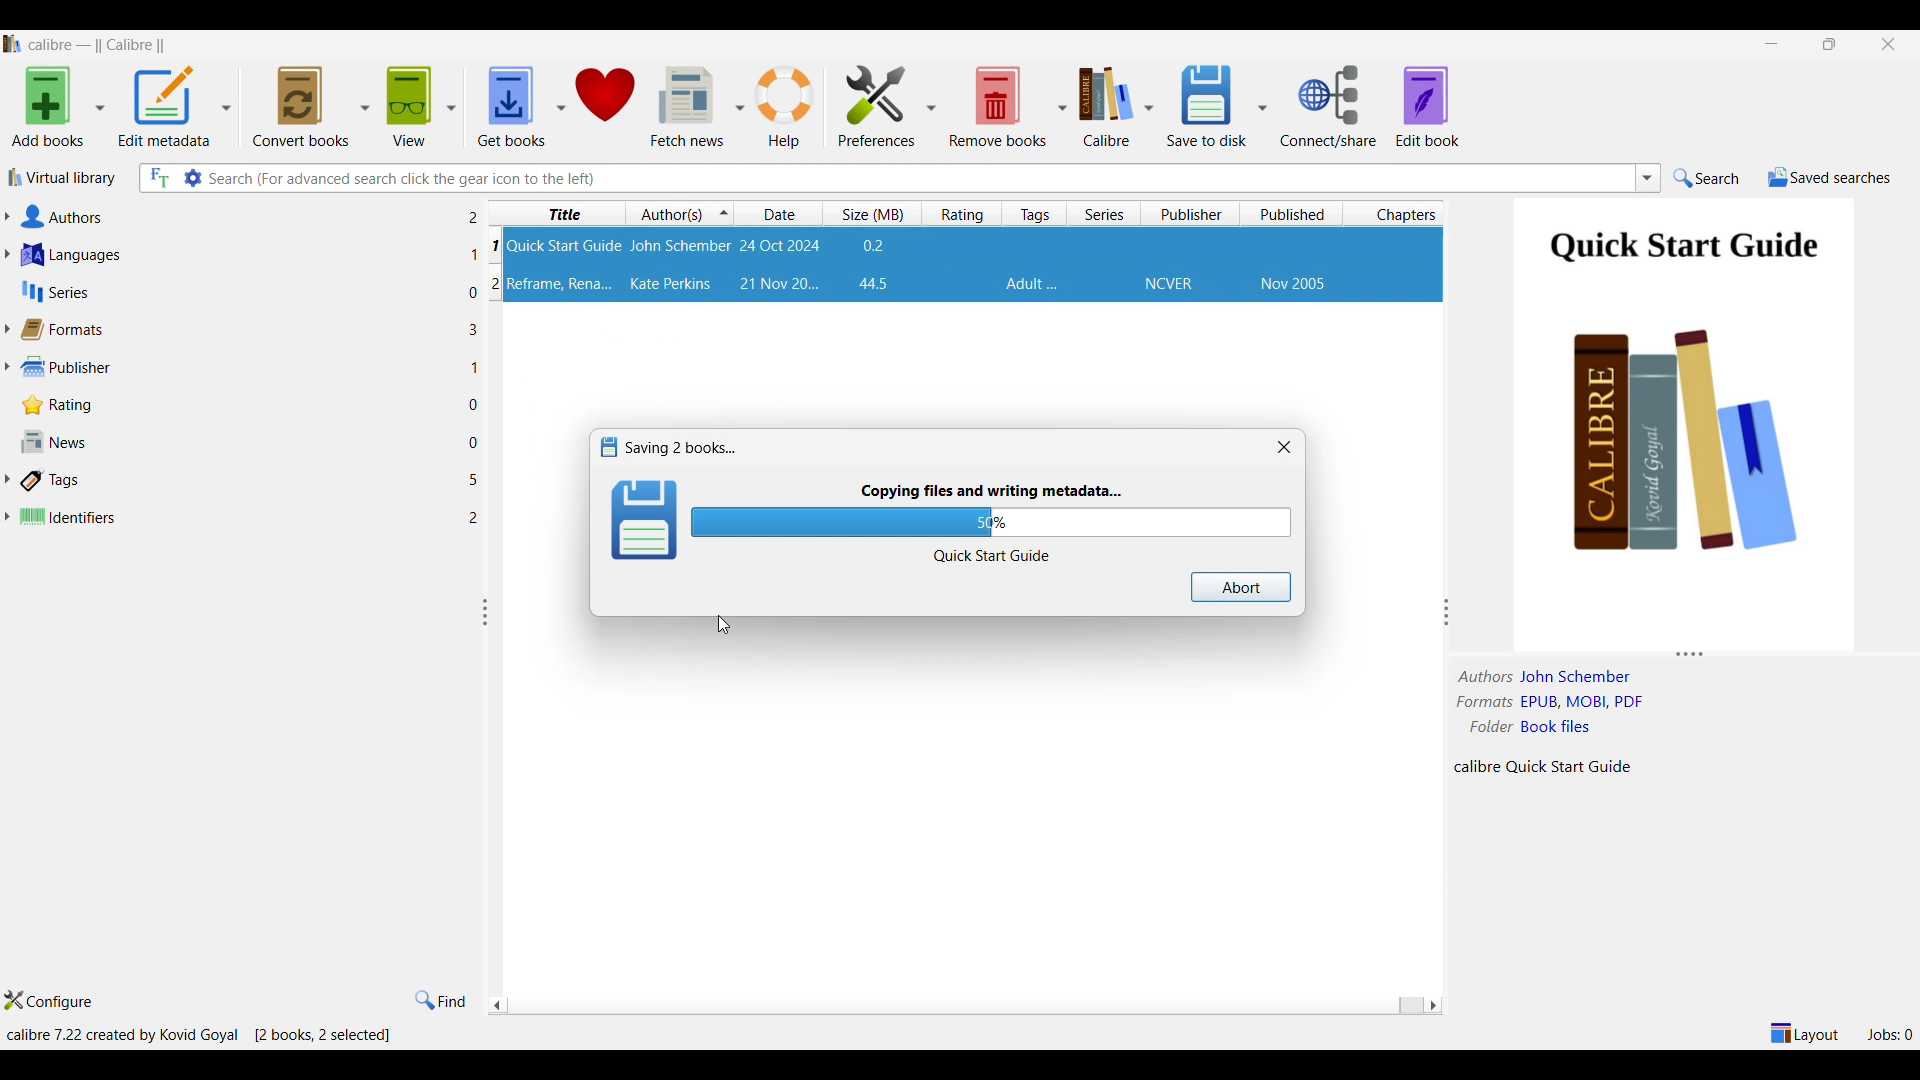 The width and height of the screenshot is (1920, 1080). Describe the element at coordinates (1428, 106) in the screenshot. I see `Edit book` at that location.